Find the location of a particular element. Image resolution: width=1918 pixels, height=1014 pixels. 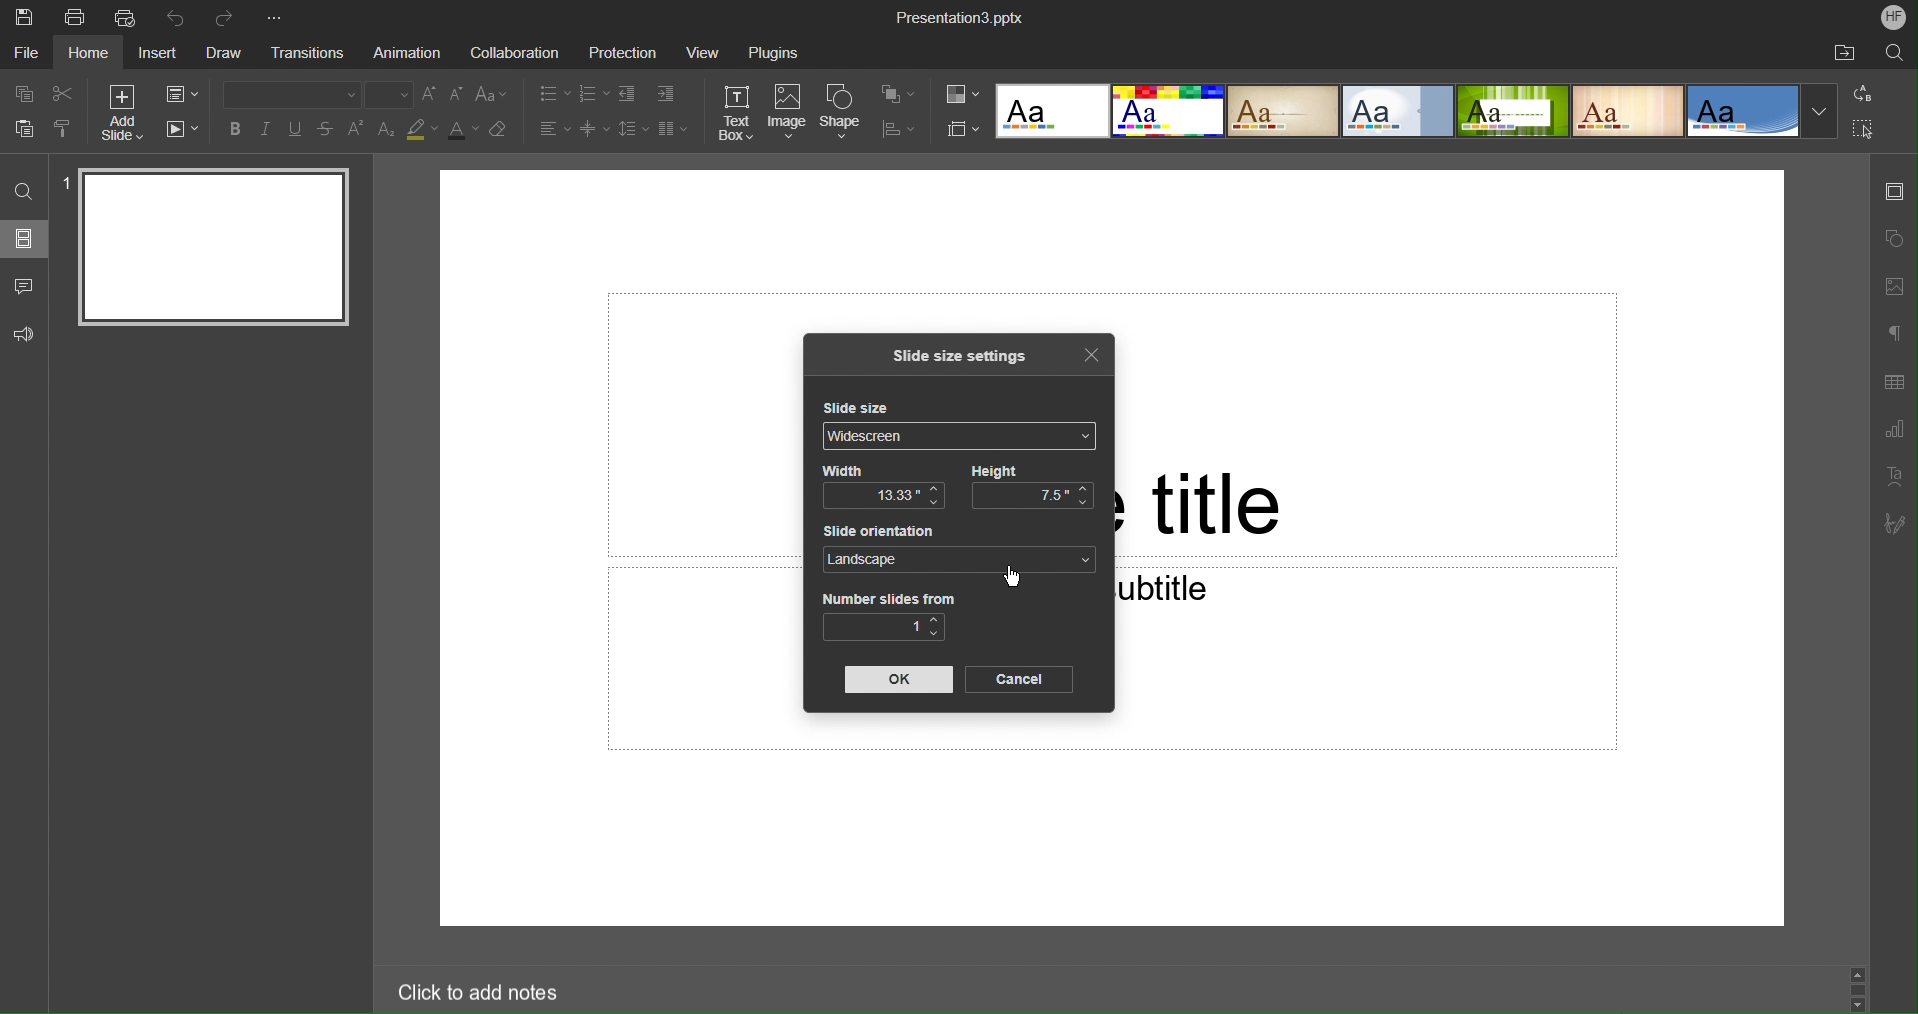

Landscape is located at coordinates (961, 559).